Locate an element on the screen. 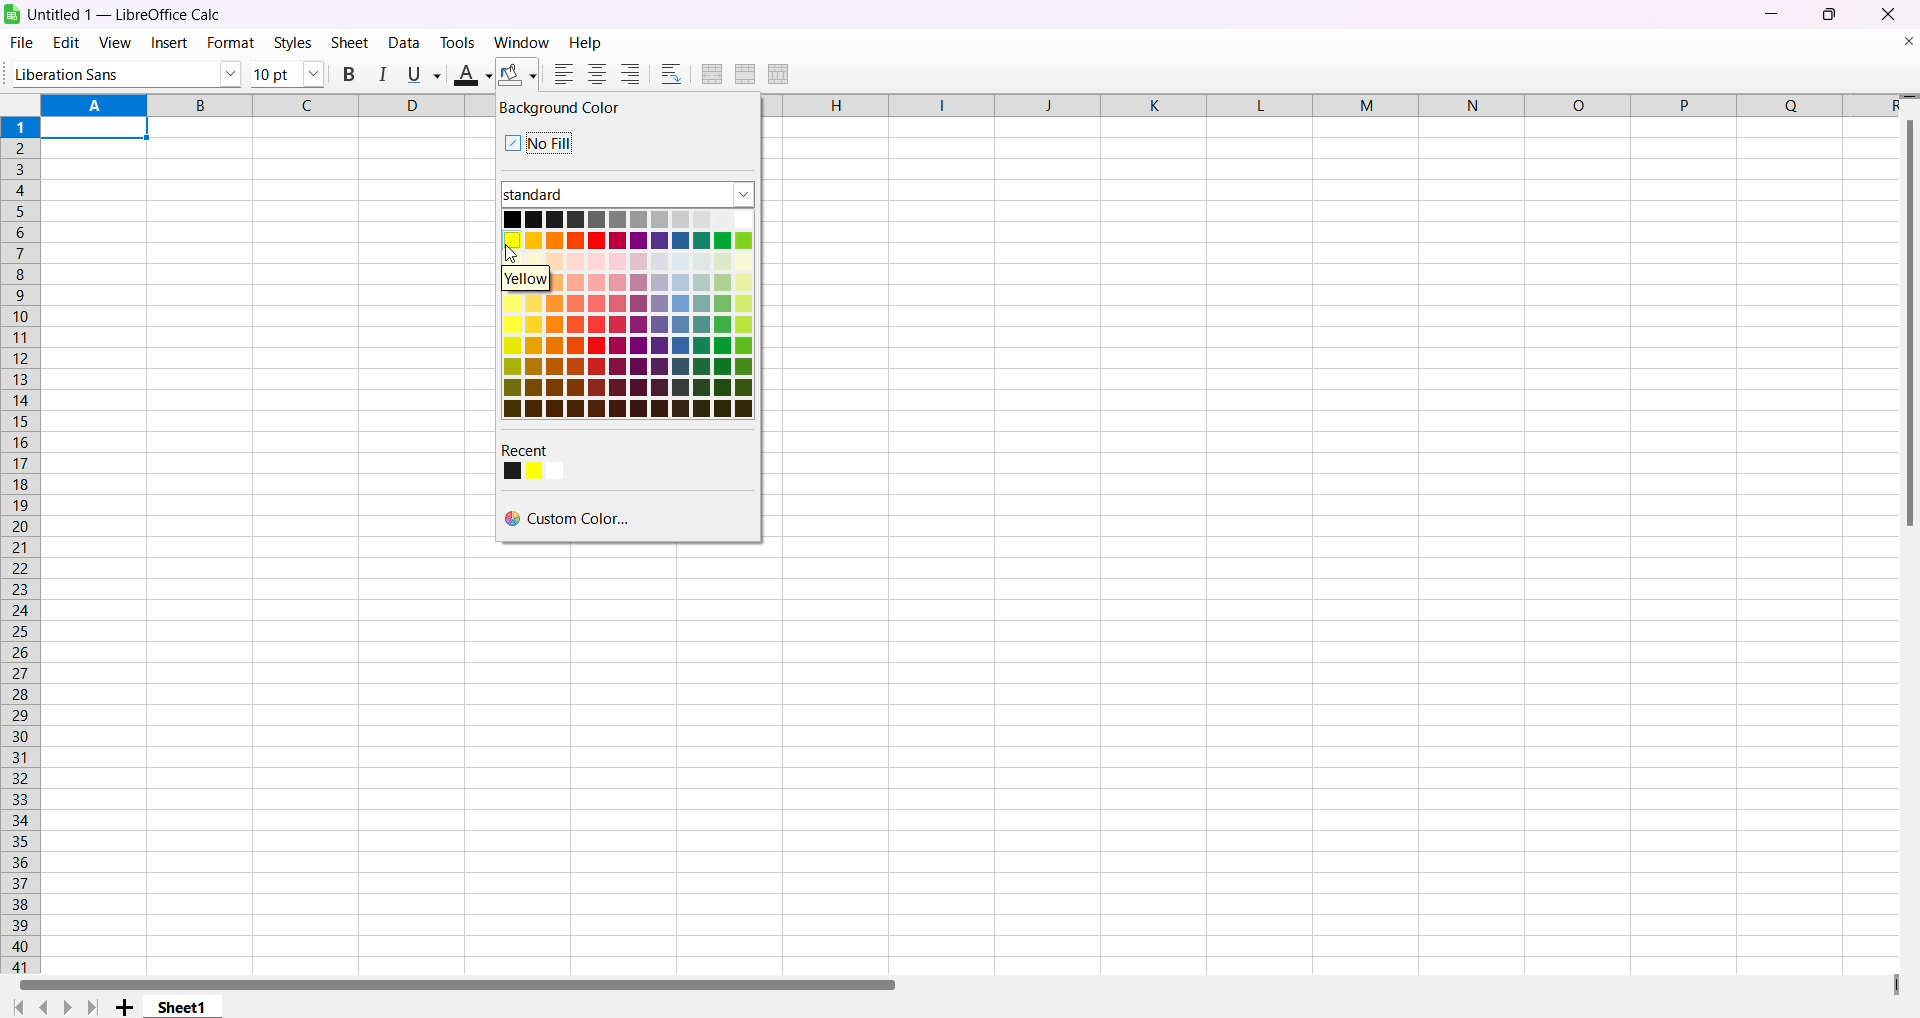  minimize is located at coordinates (1775, 18).